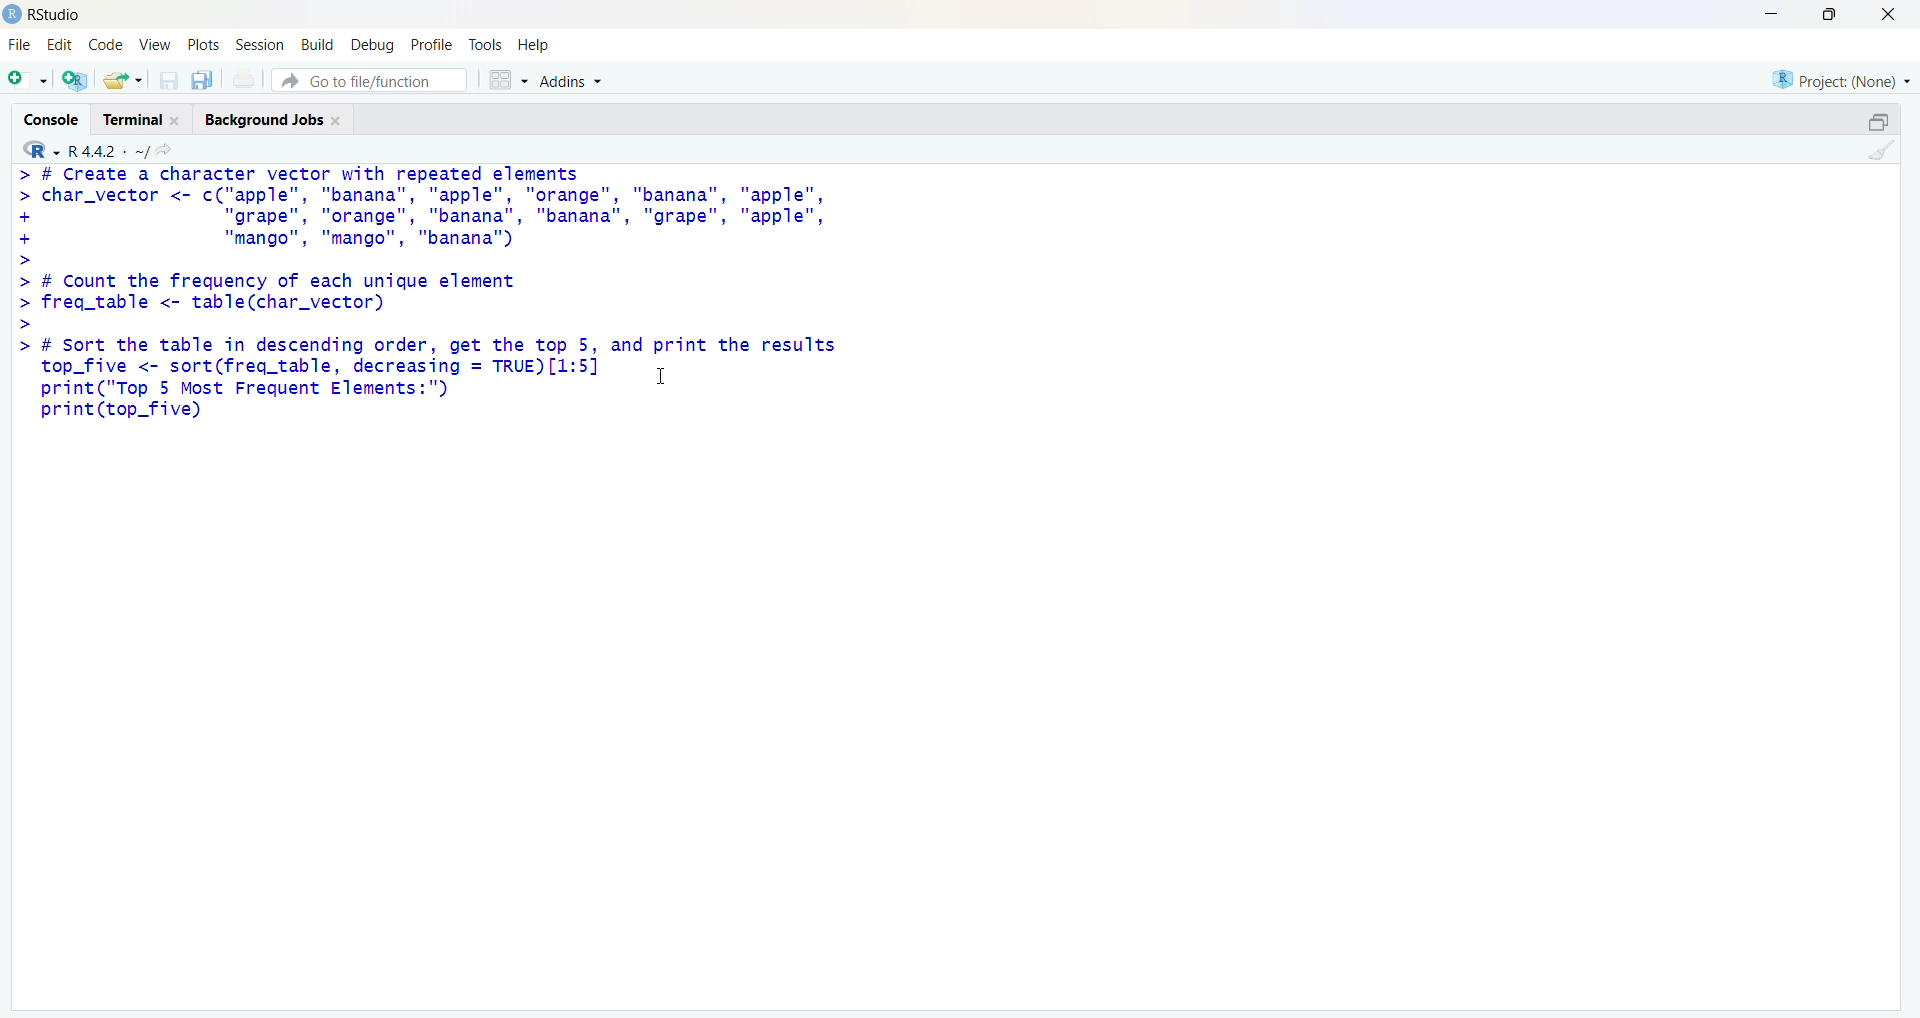  I want to click on Plots, so click(205, 46).